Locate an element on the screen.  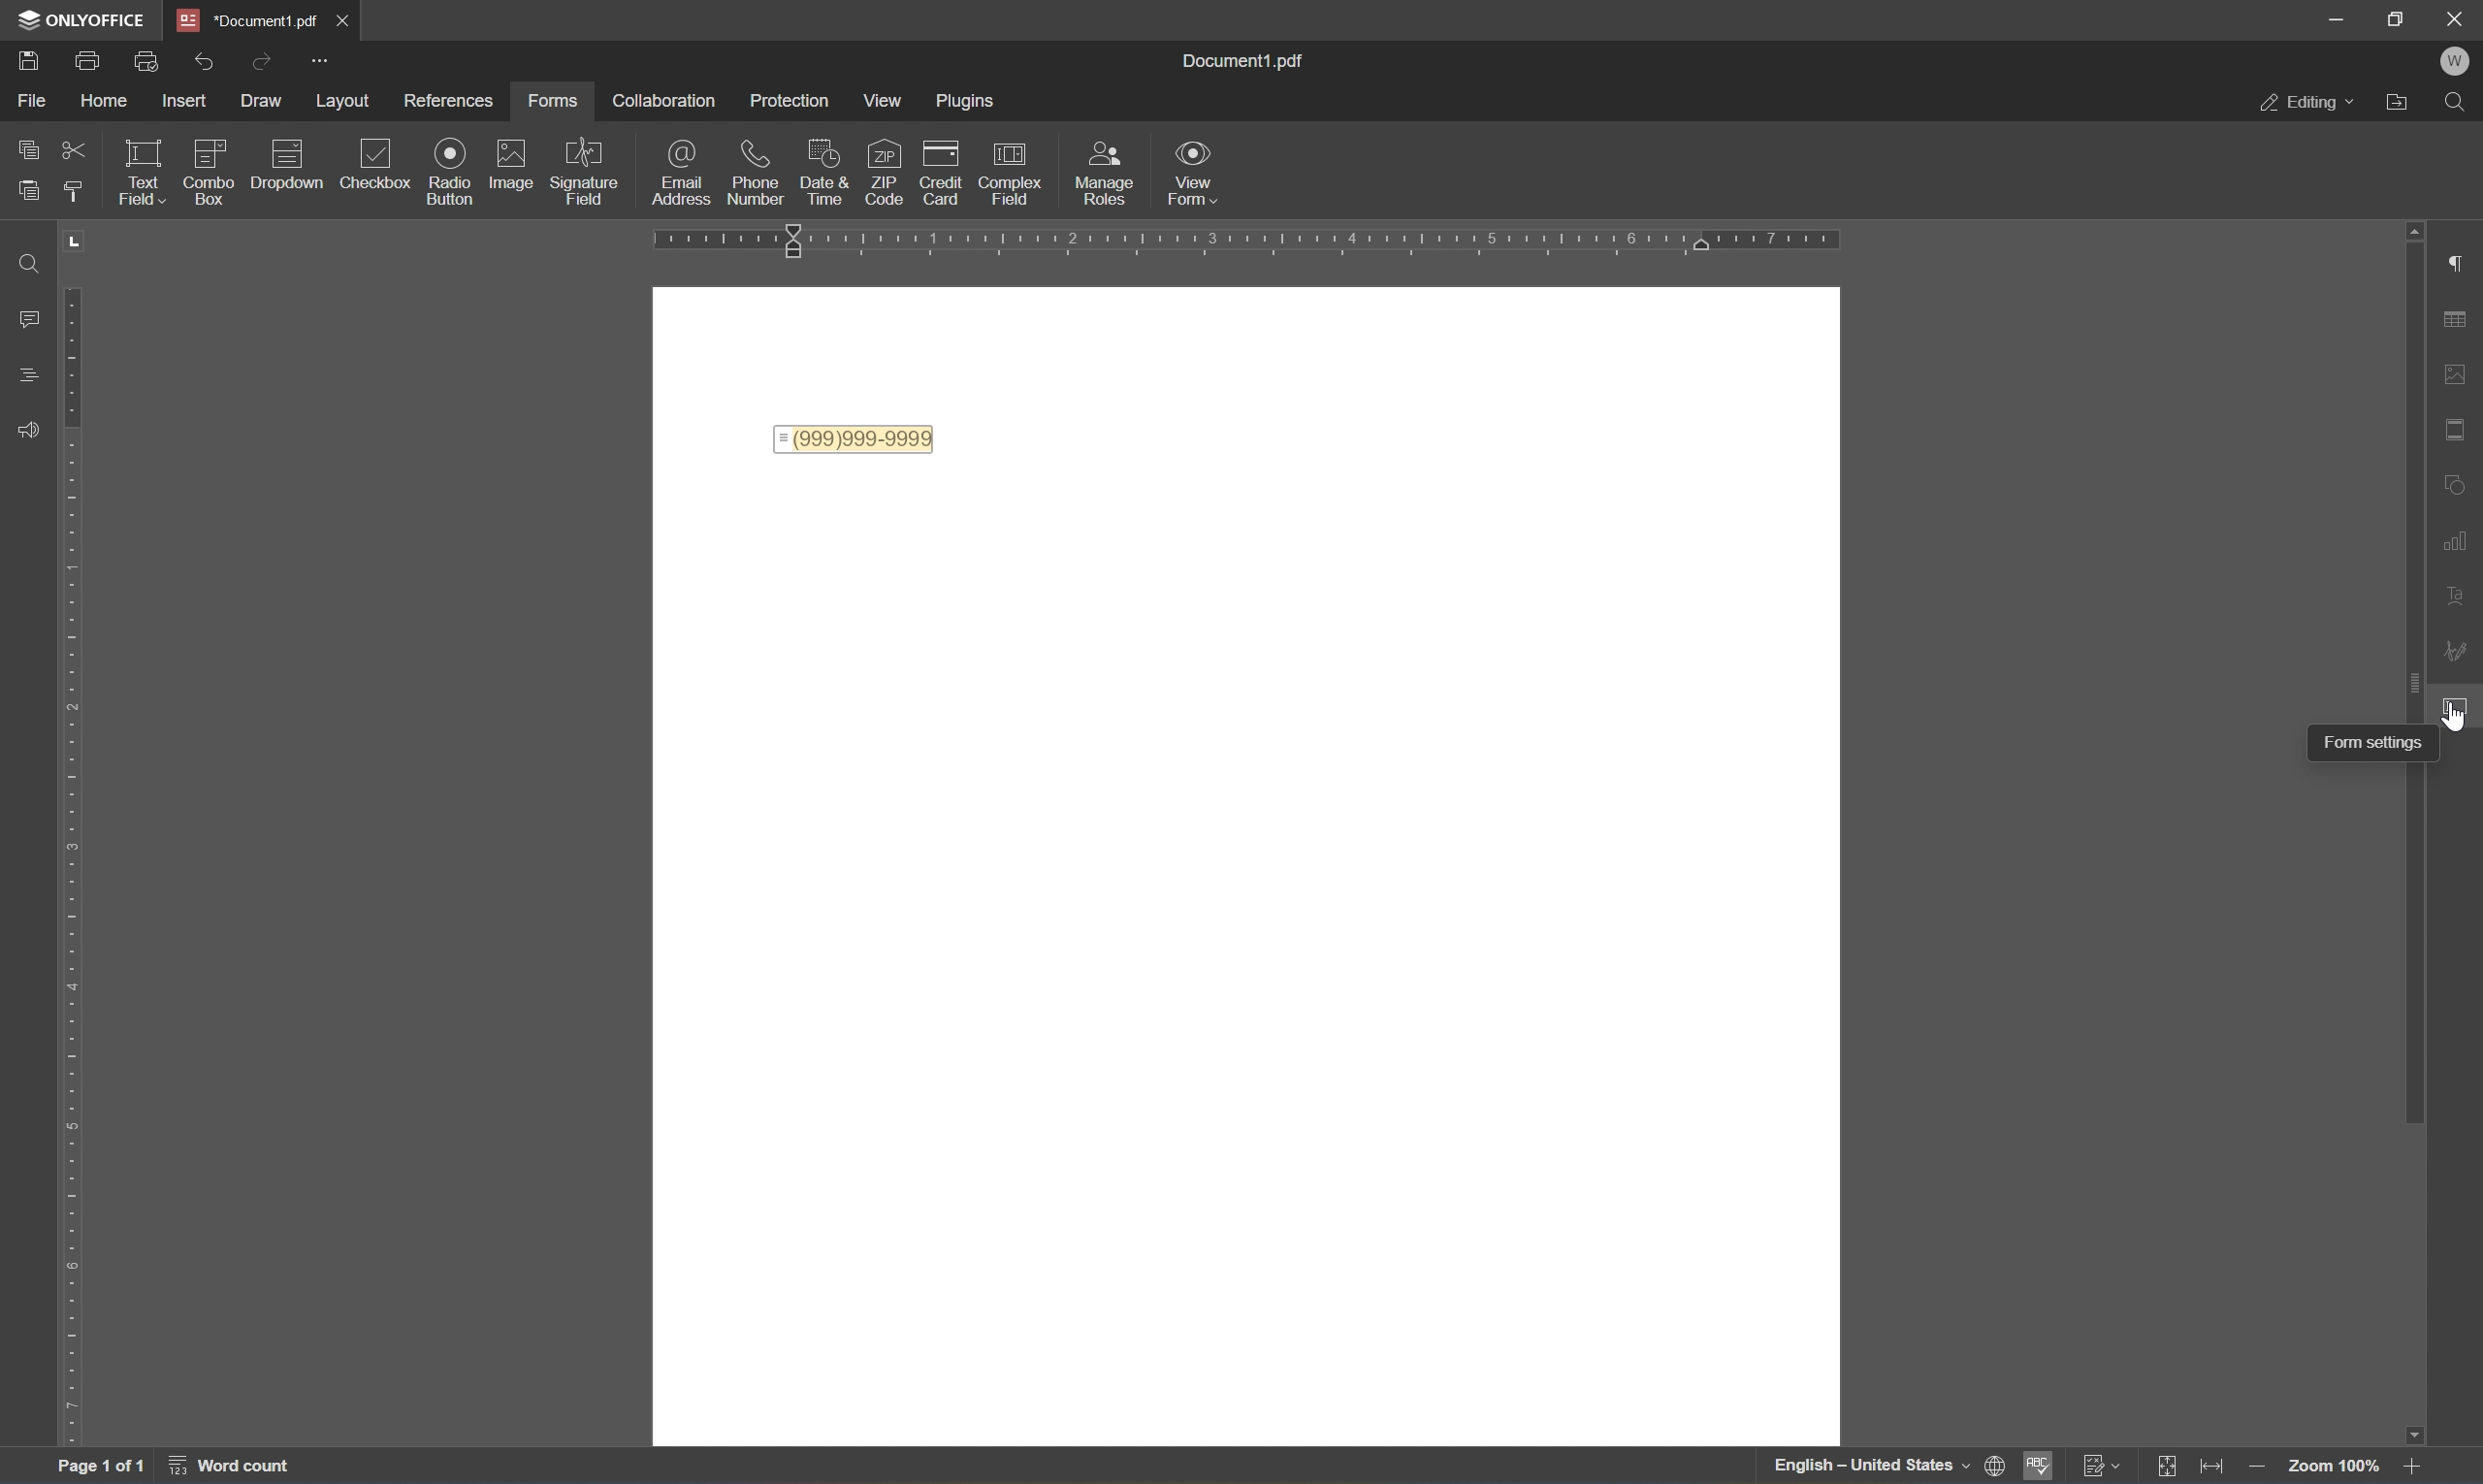
print is located at coordinates (148, 64).